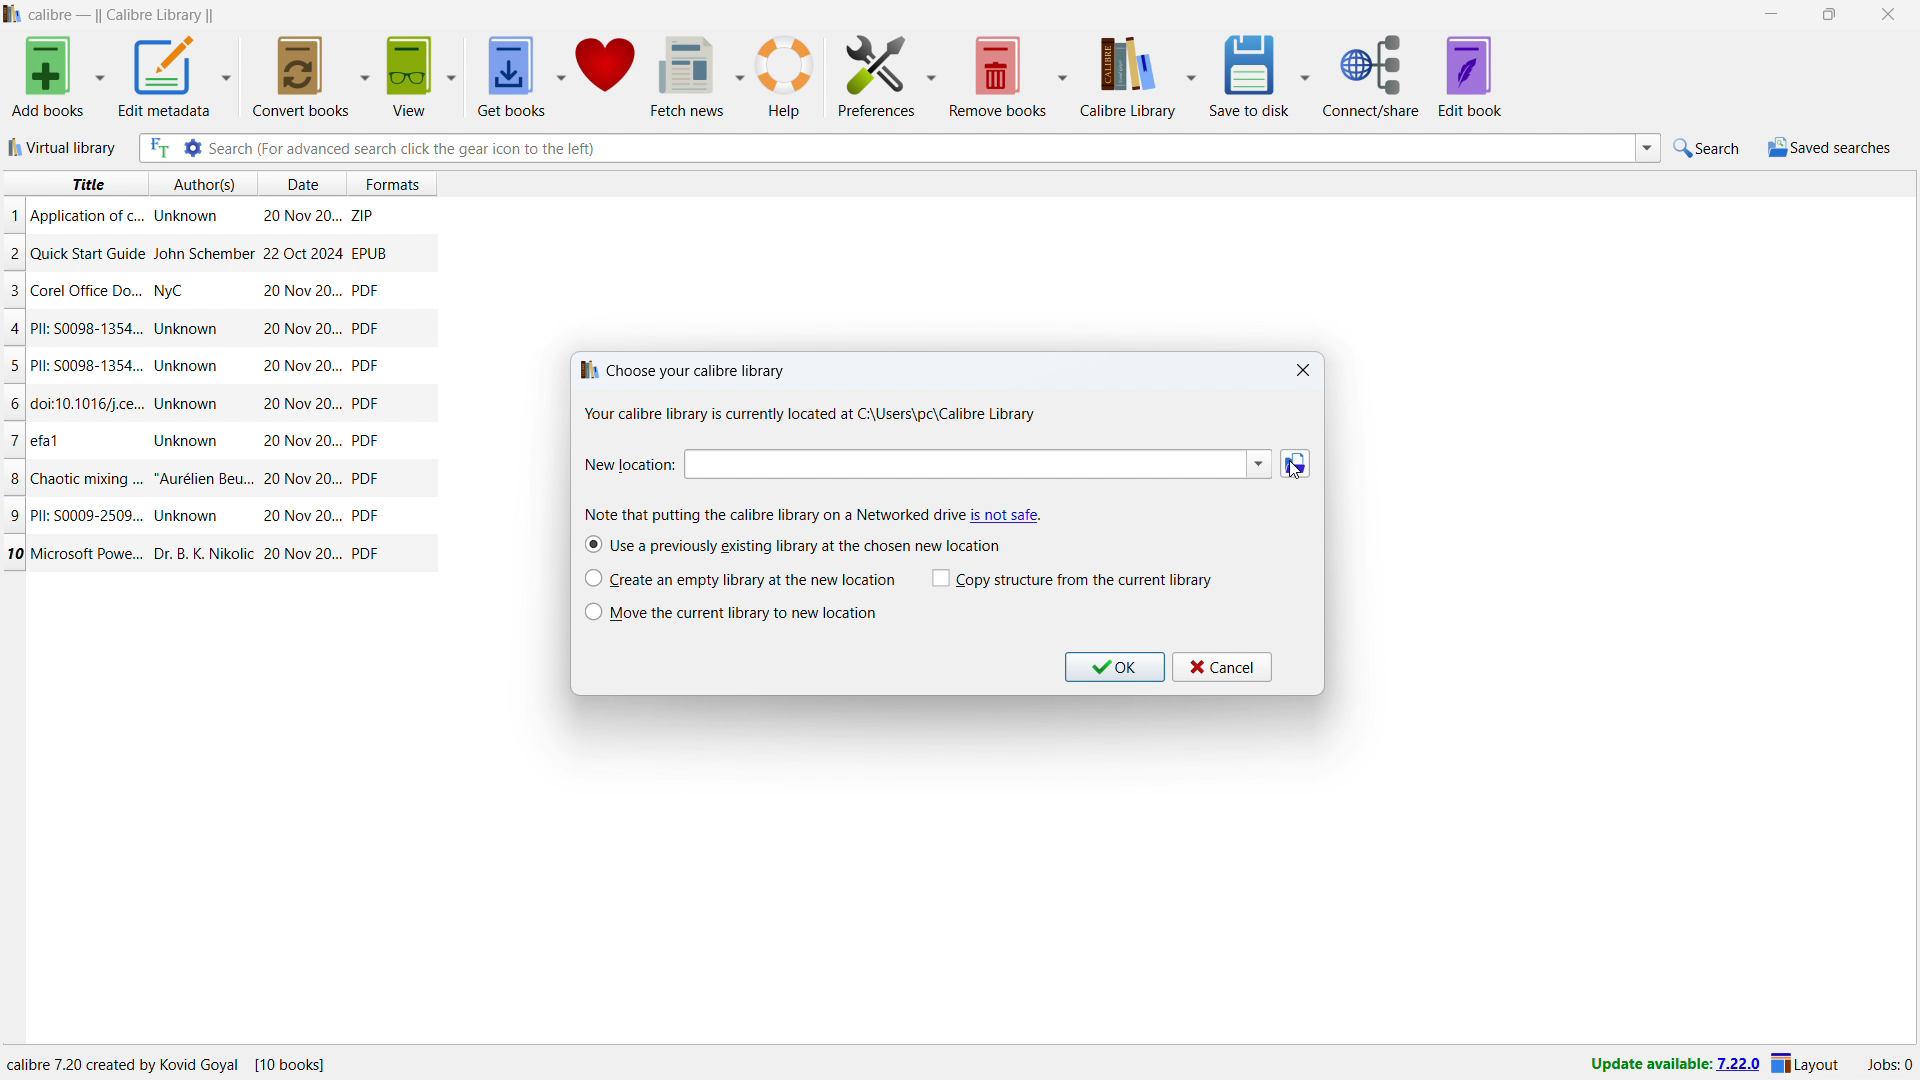  I want to click on cursor, so click(1299, 471).